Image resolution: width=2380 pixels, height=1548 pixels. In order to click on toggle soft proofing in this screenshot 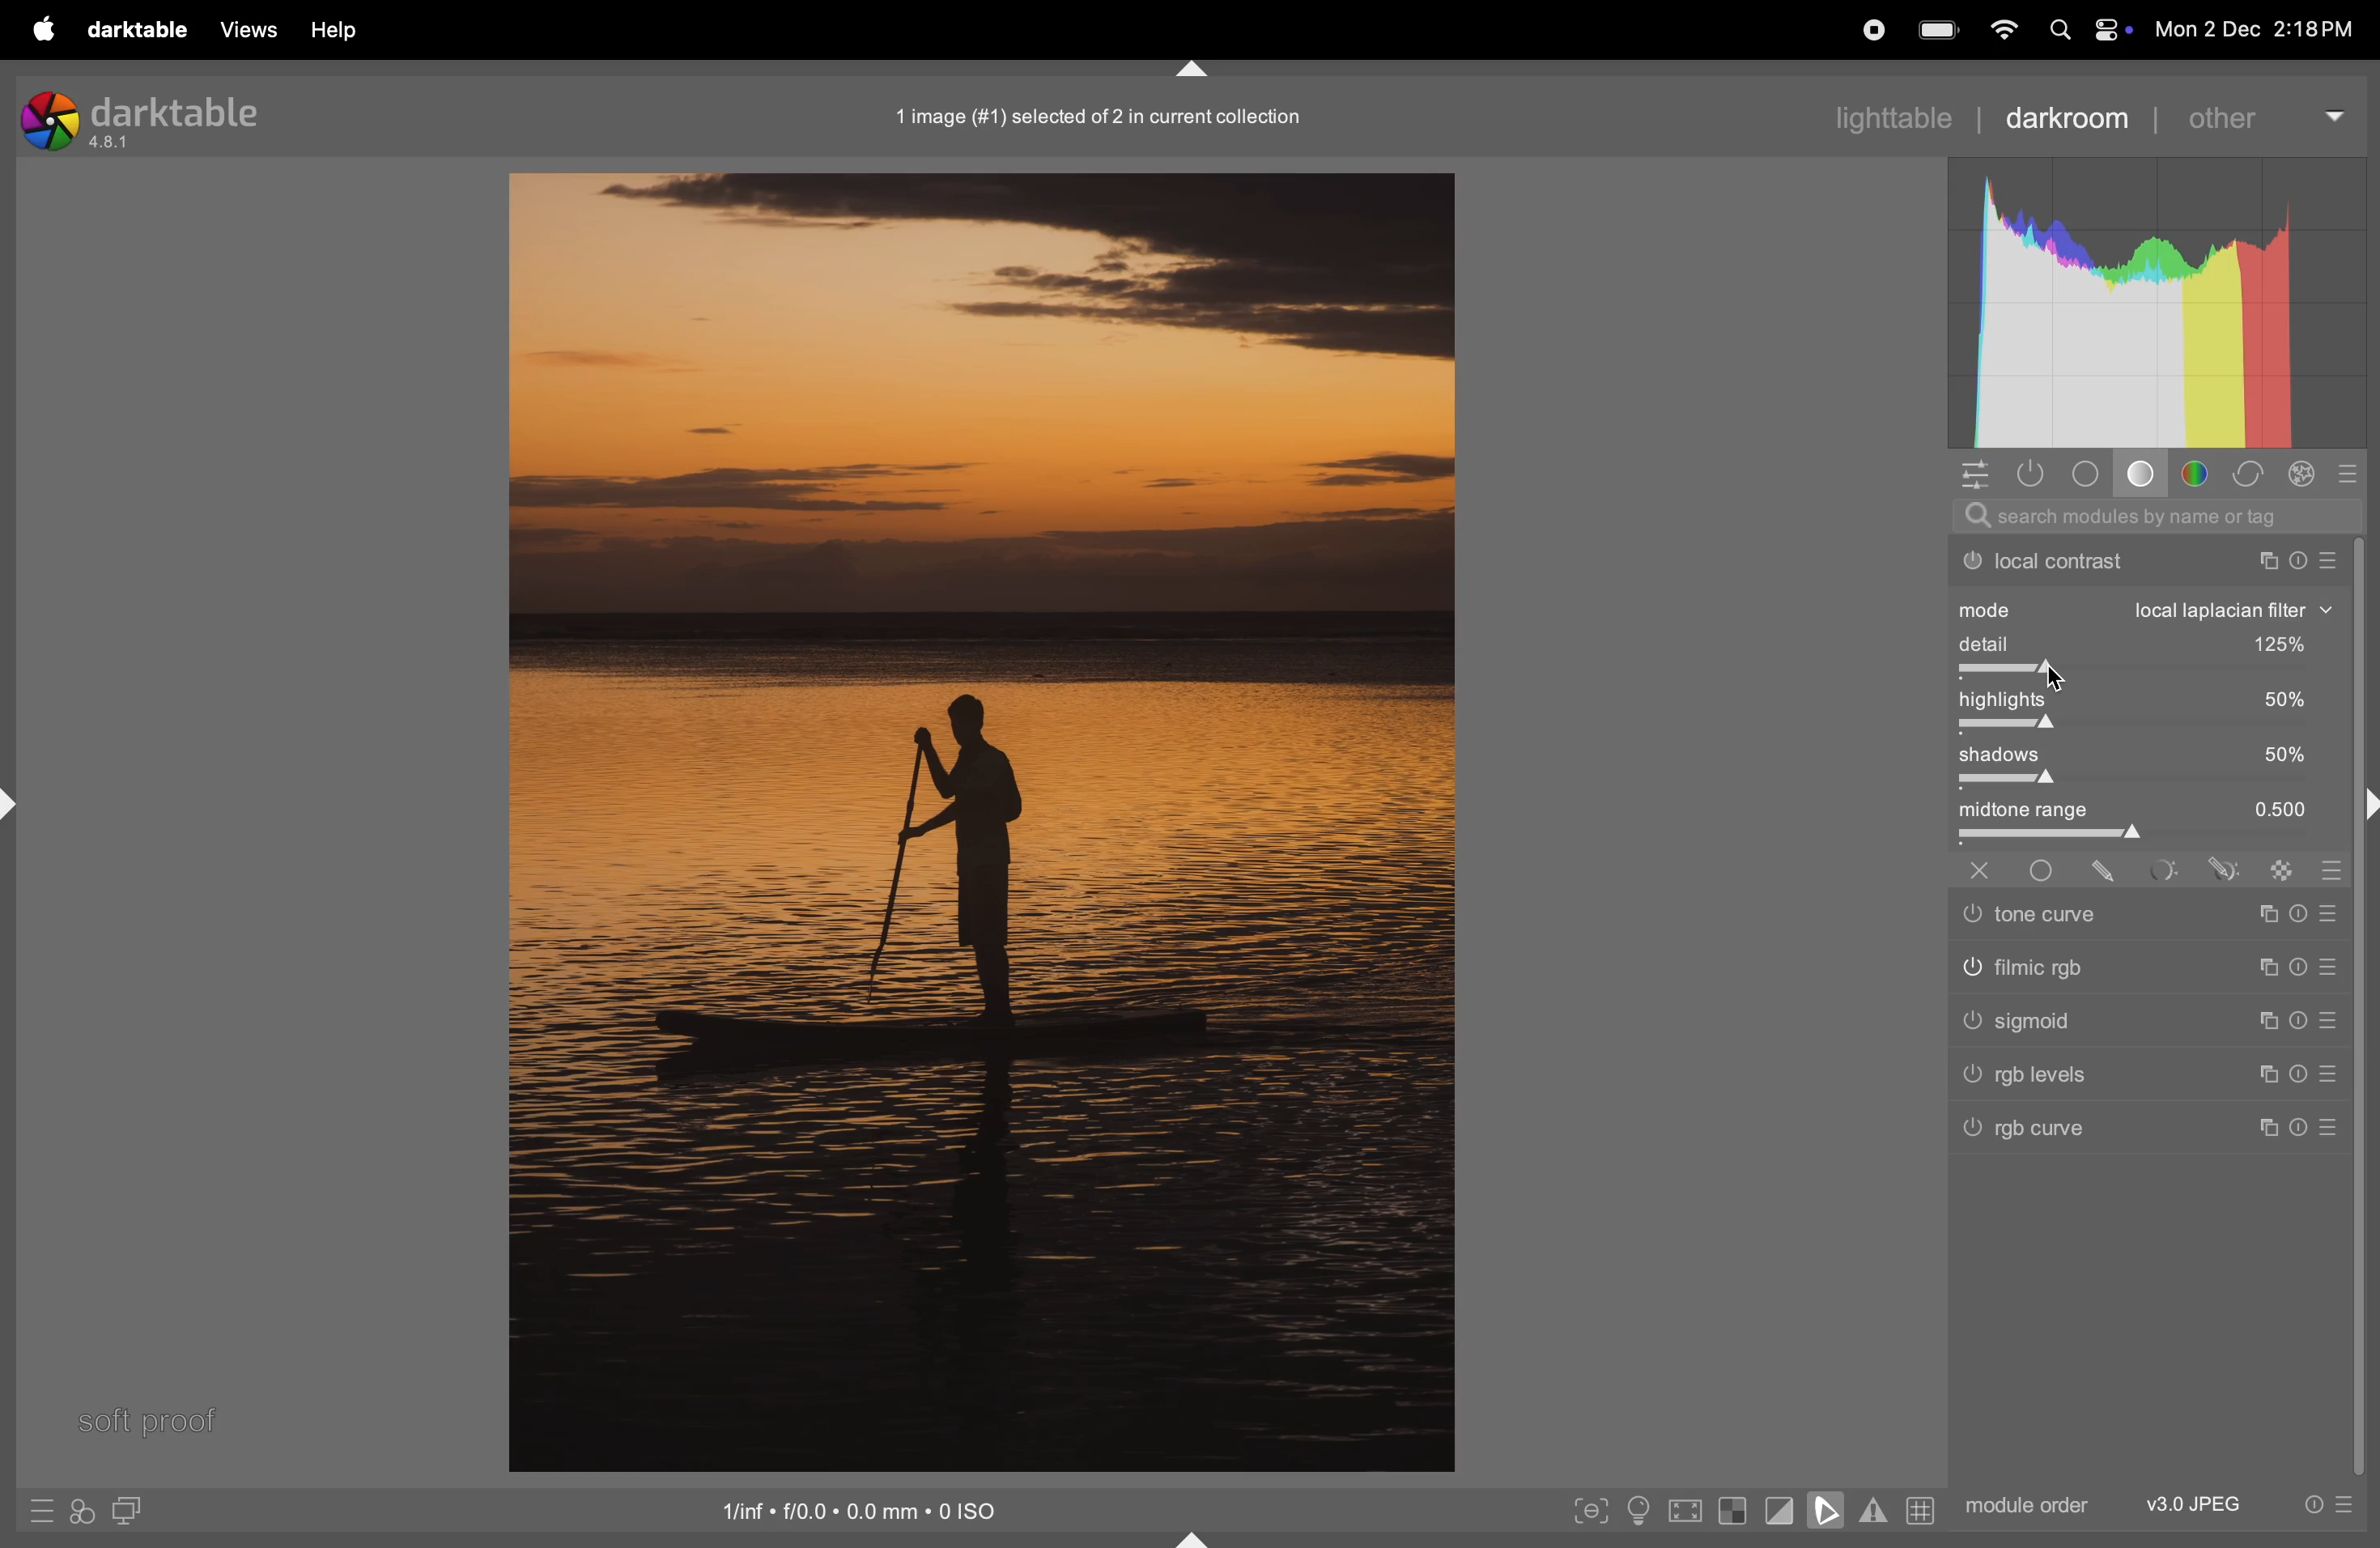, I will do `click(1823, 1508)`.